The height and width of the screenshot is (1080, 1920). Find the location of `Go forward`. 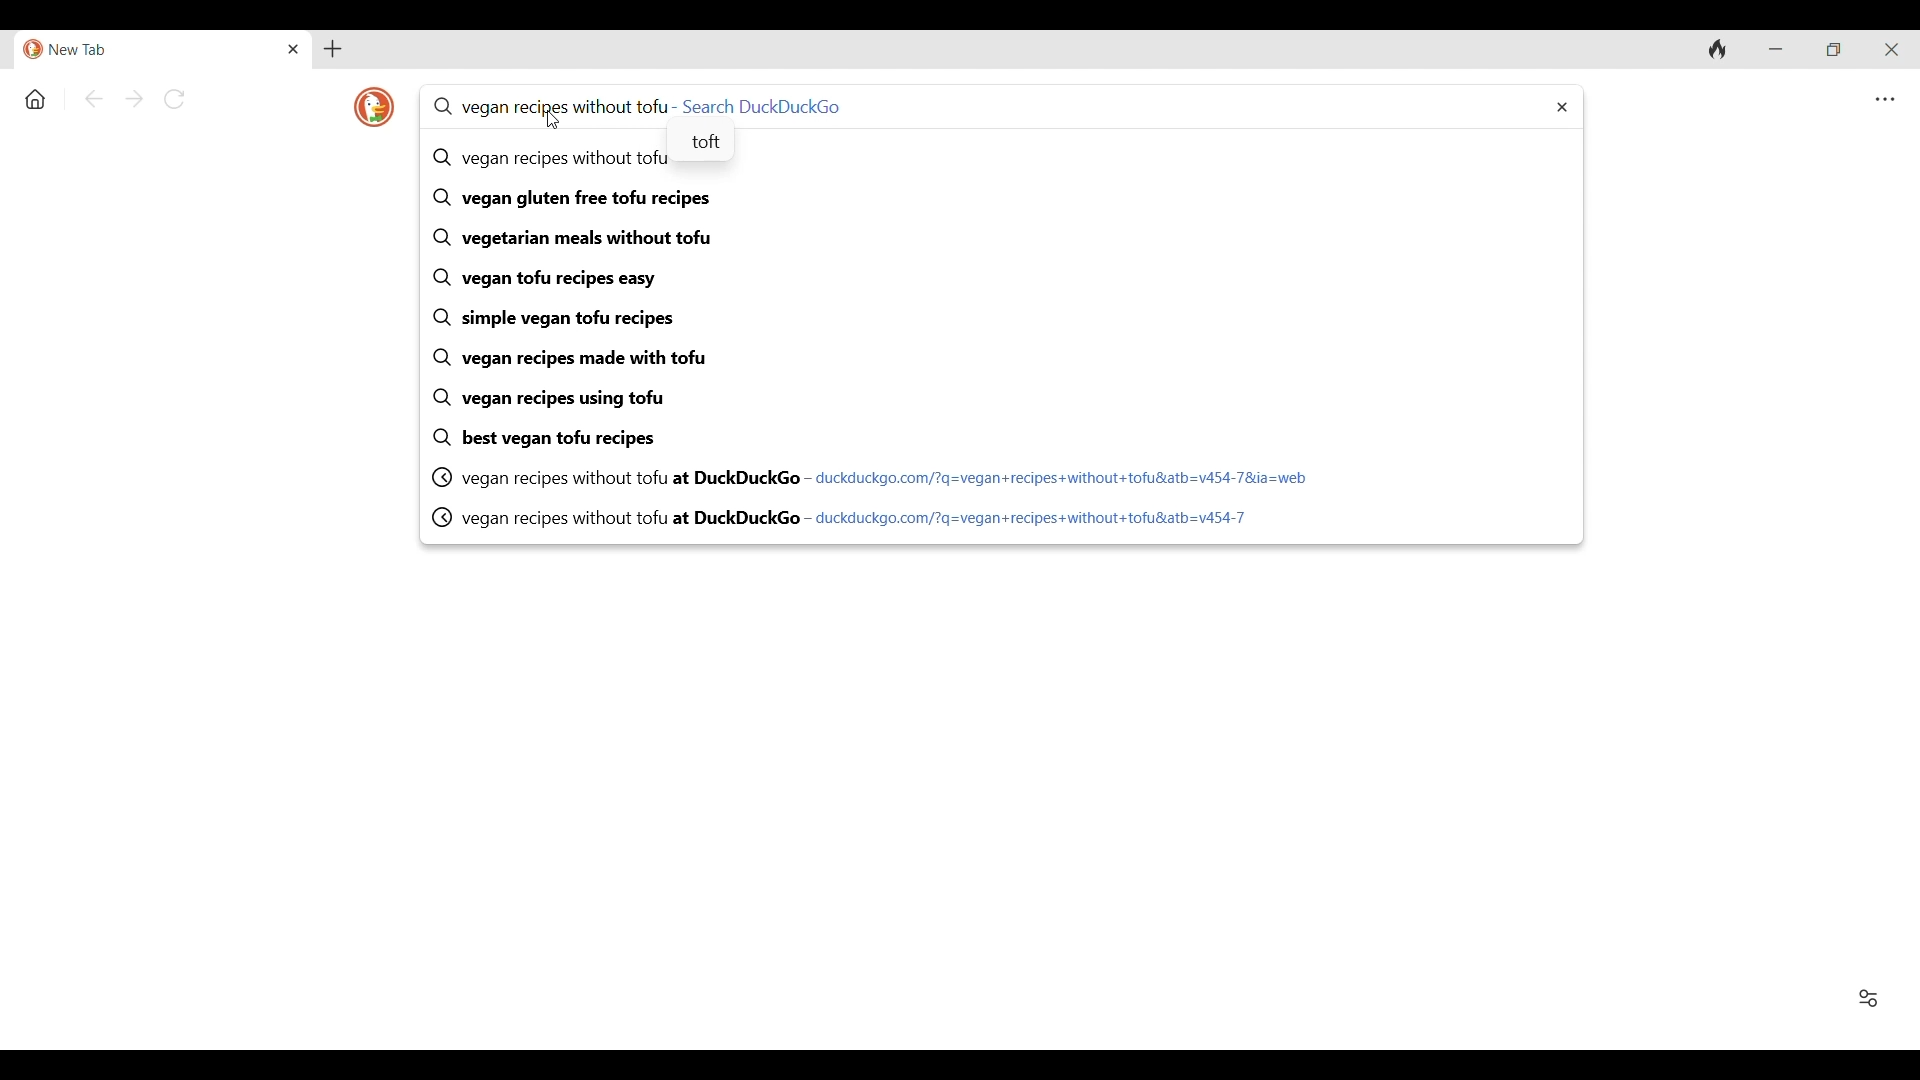

Go forward is located at coordinates (135, 99).